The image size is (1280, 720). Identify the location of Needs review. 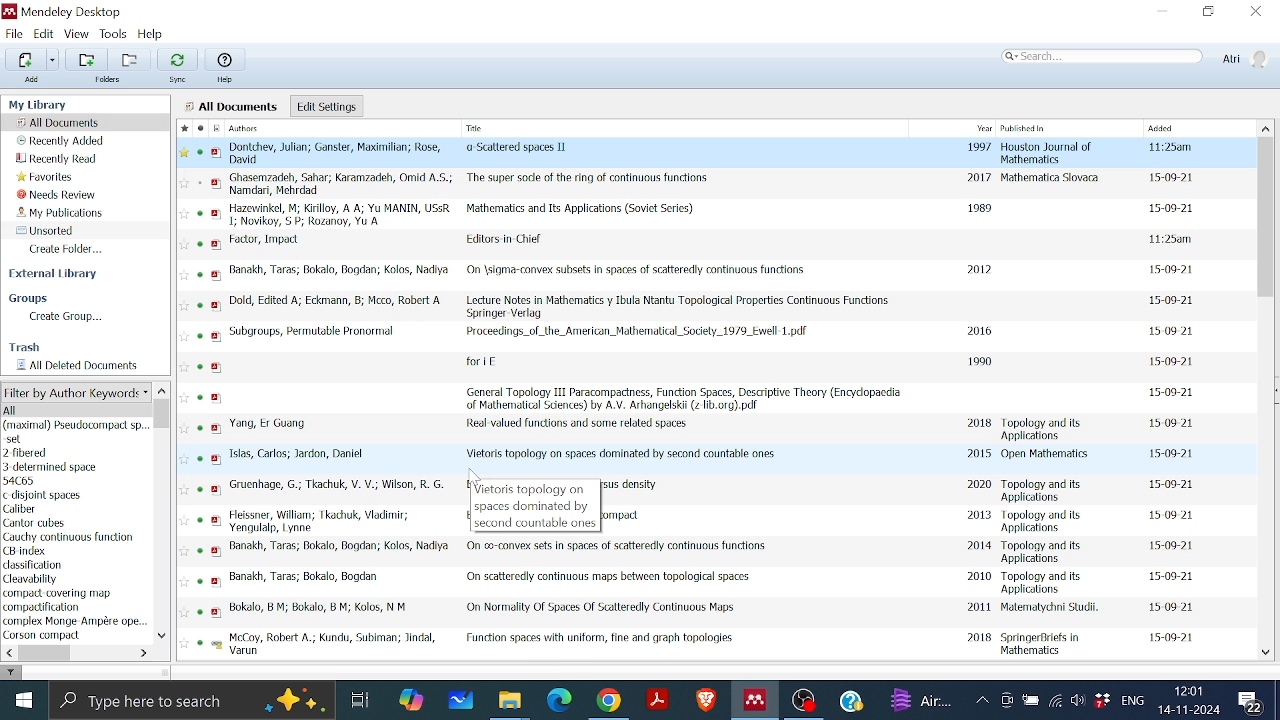
(60, 195).